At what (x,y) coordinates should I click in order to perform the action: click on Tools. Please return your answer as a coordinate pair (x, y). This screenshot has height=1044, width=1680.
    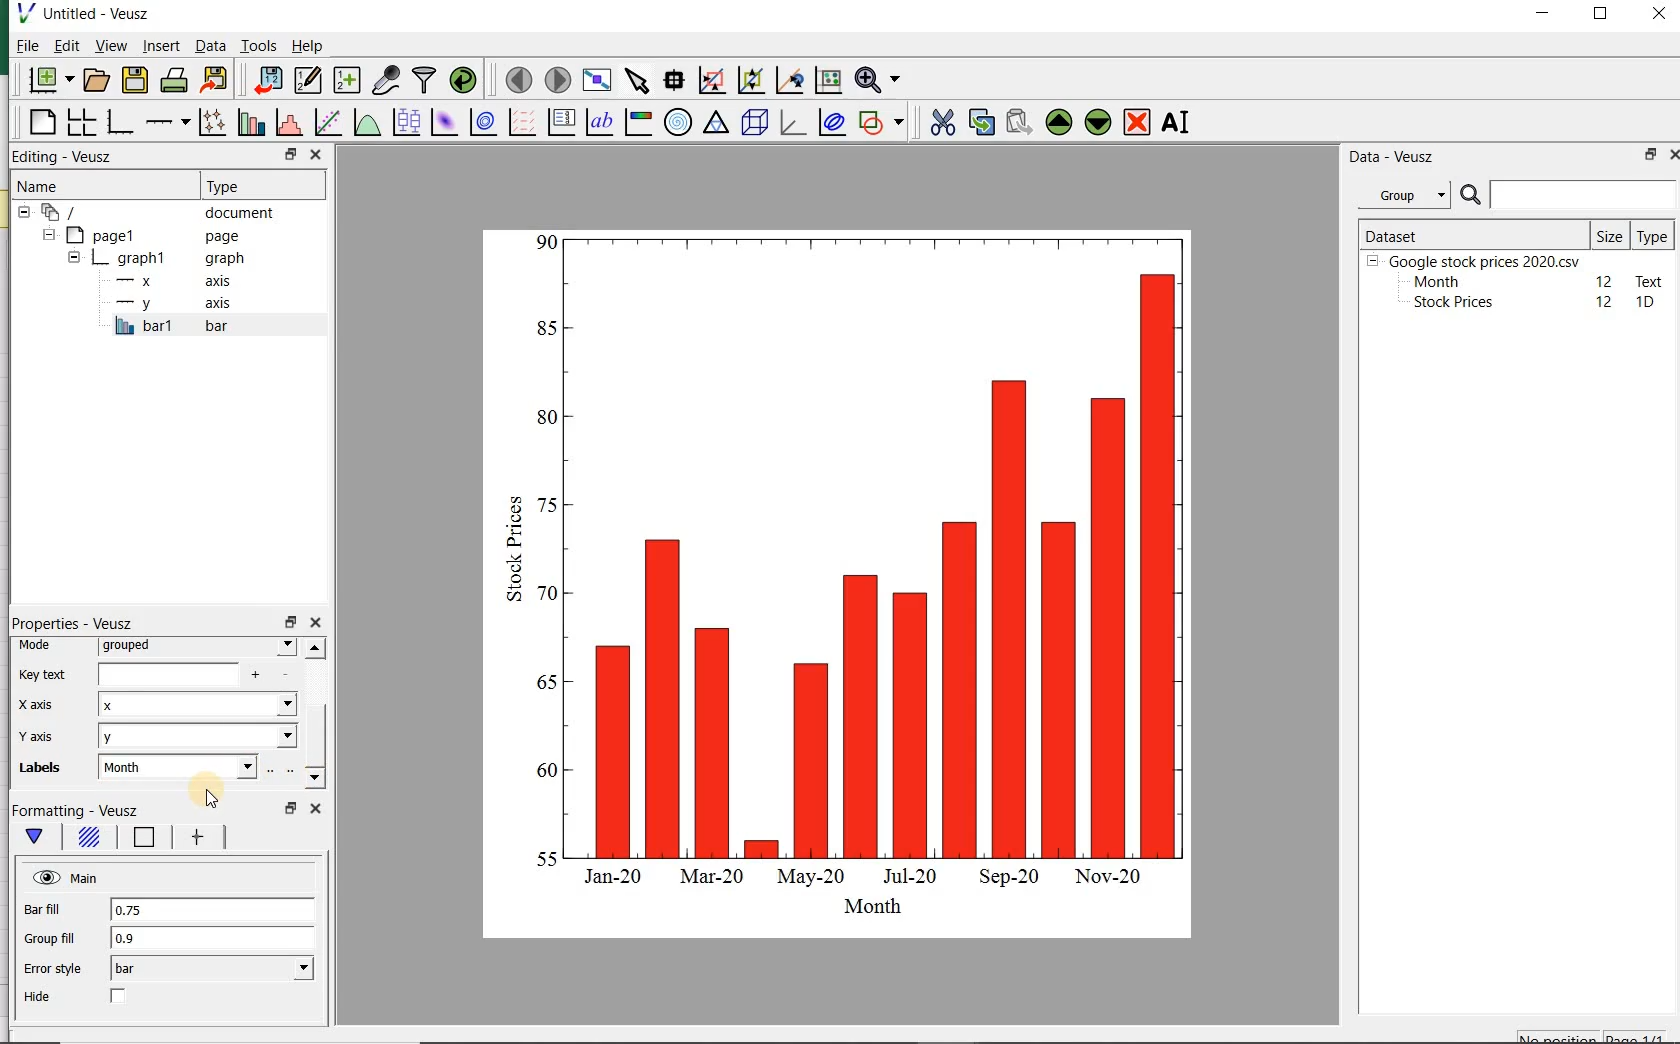
    Looking at the image, I should click on (258, 46).